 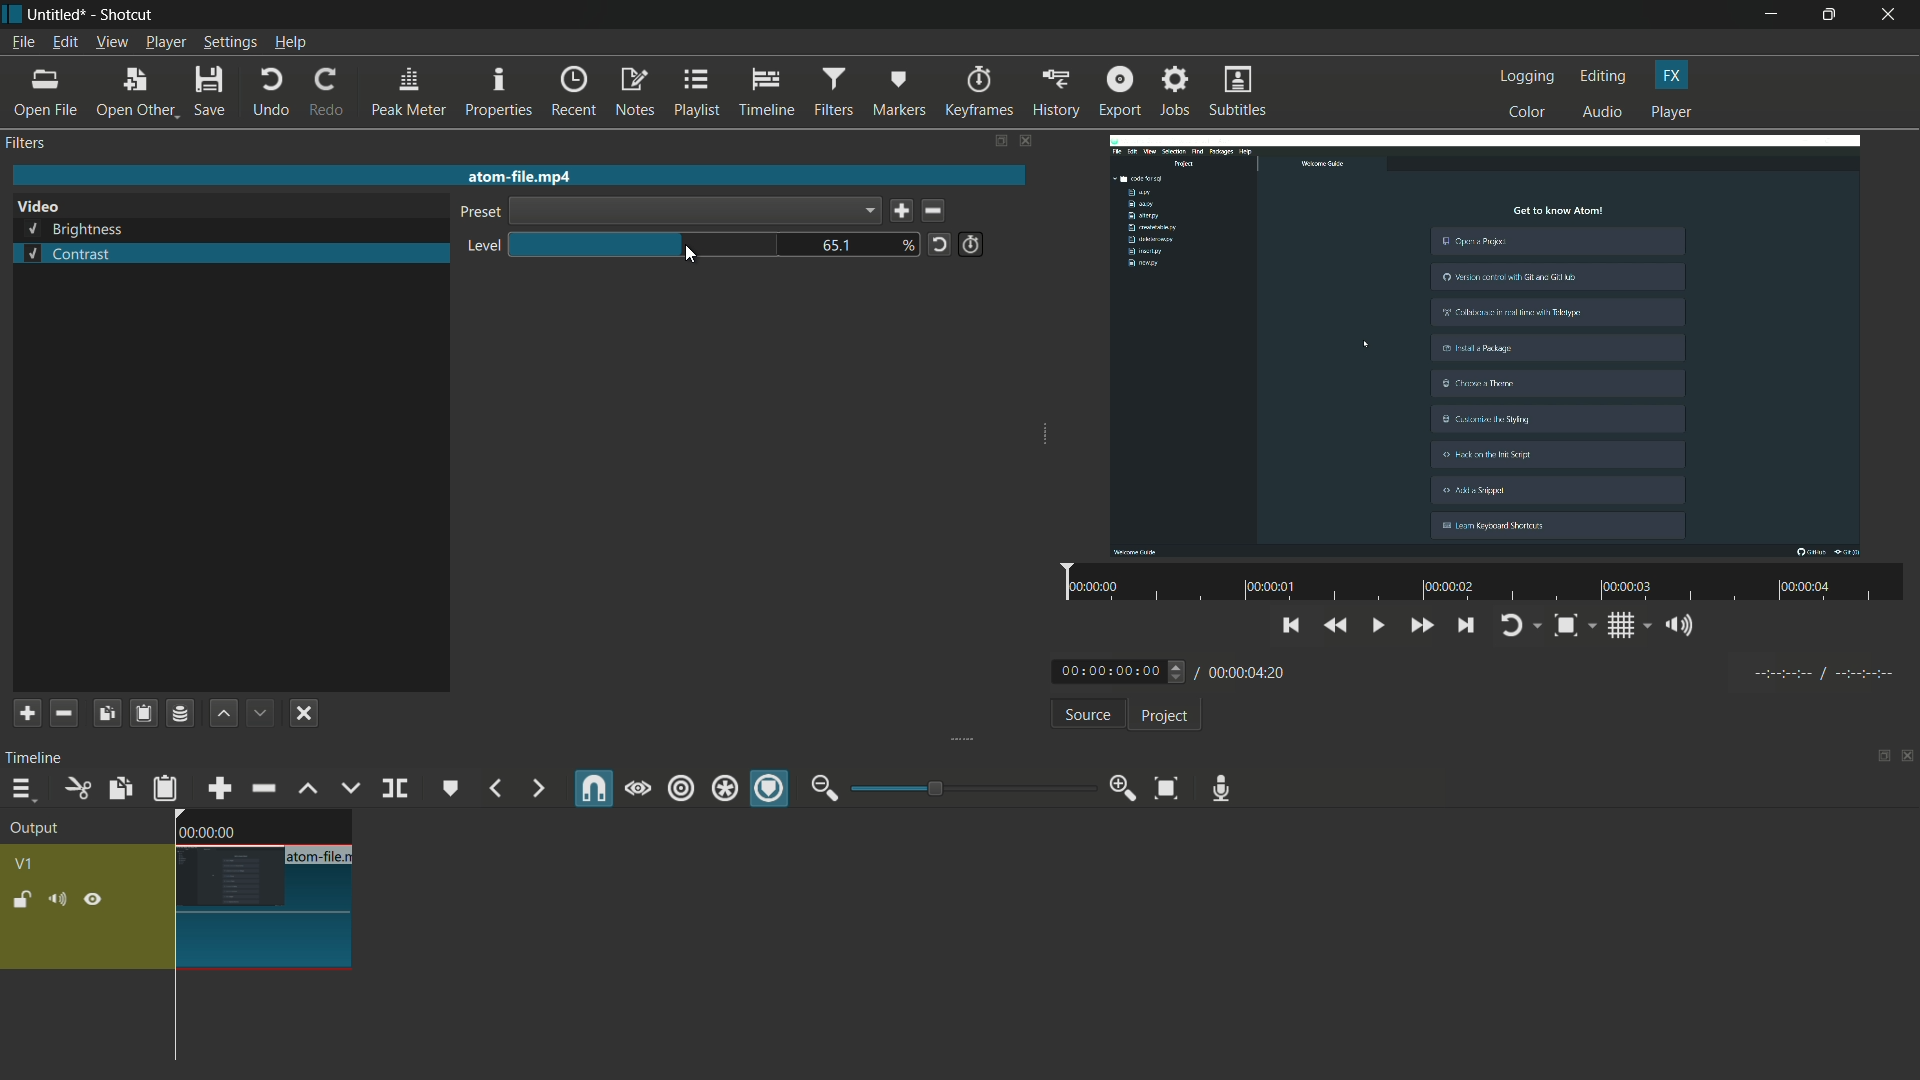 What do you see at coordinates (270, 92) in the screenshot?
I see `undo` at bounding box center [270, 92].